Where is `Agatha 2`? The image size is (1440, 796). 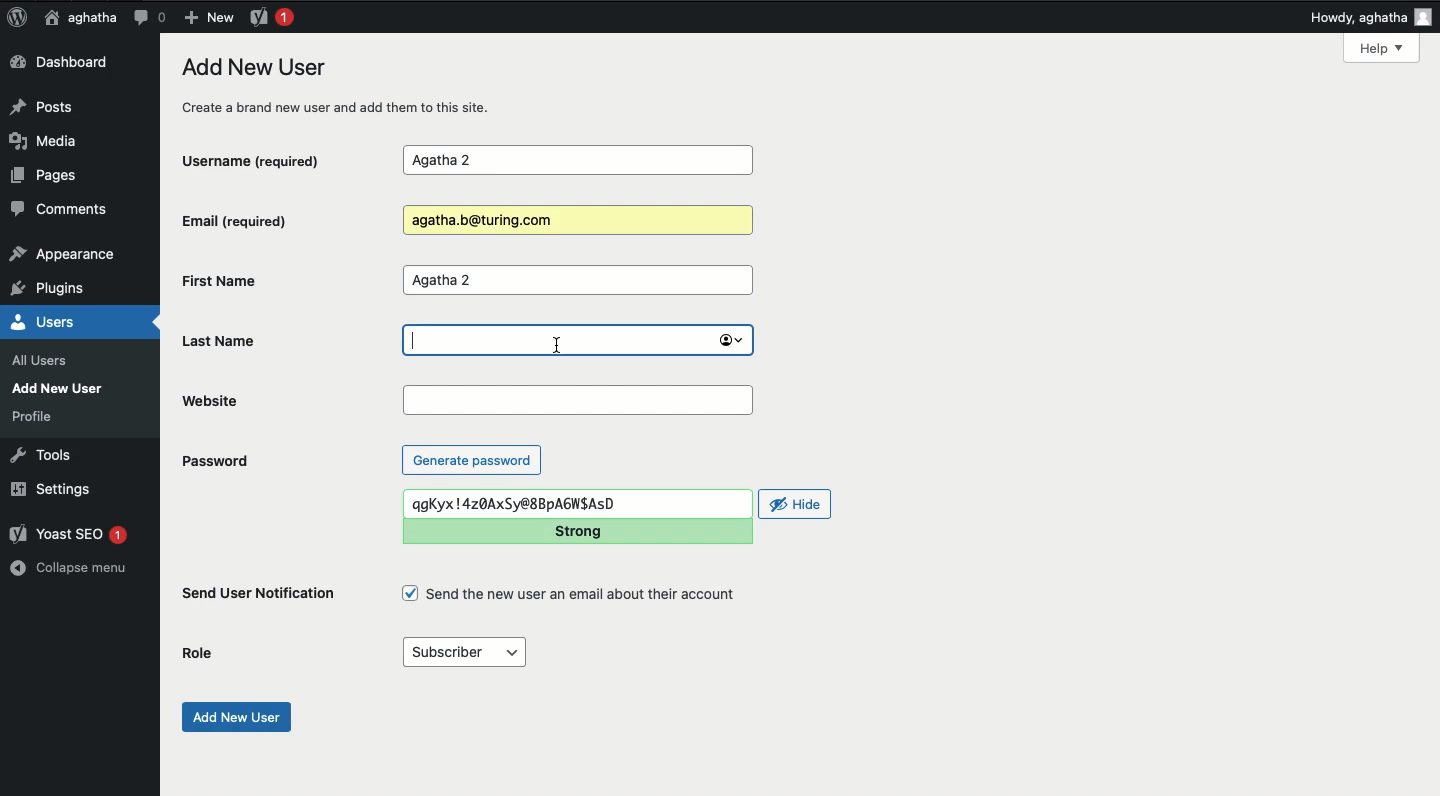
Agatha 2 is located at coordinates (577, 161).